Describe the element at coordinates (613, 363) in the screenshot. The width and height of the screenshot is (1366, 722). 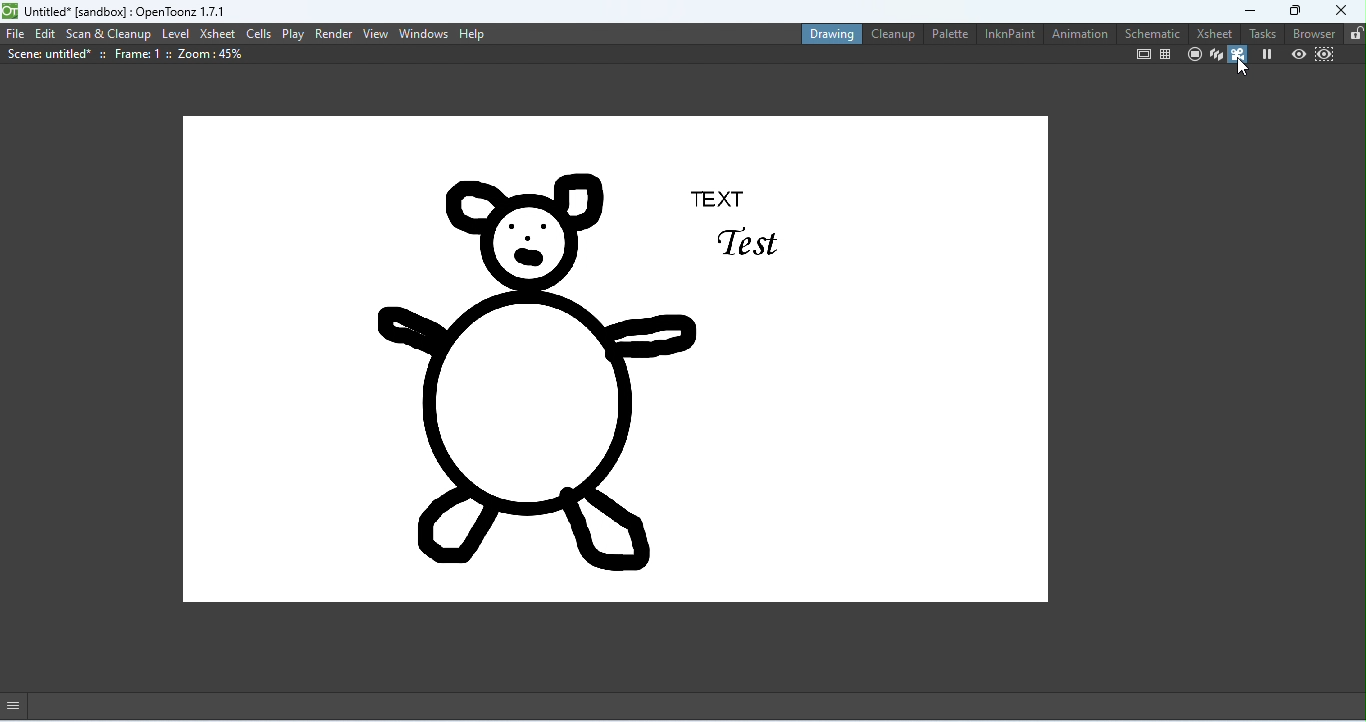
I see `canvas` at that location.